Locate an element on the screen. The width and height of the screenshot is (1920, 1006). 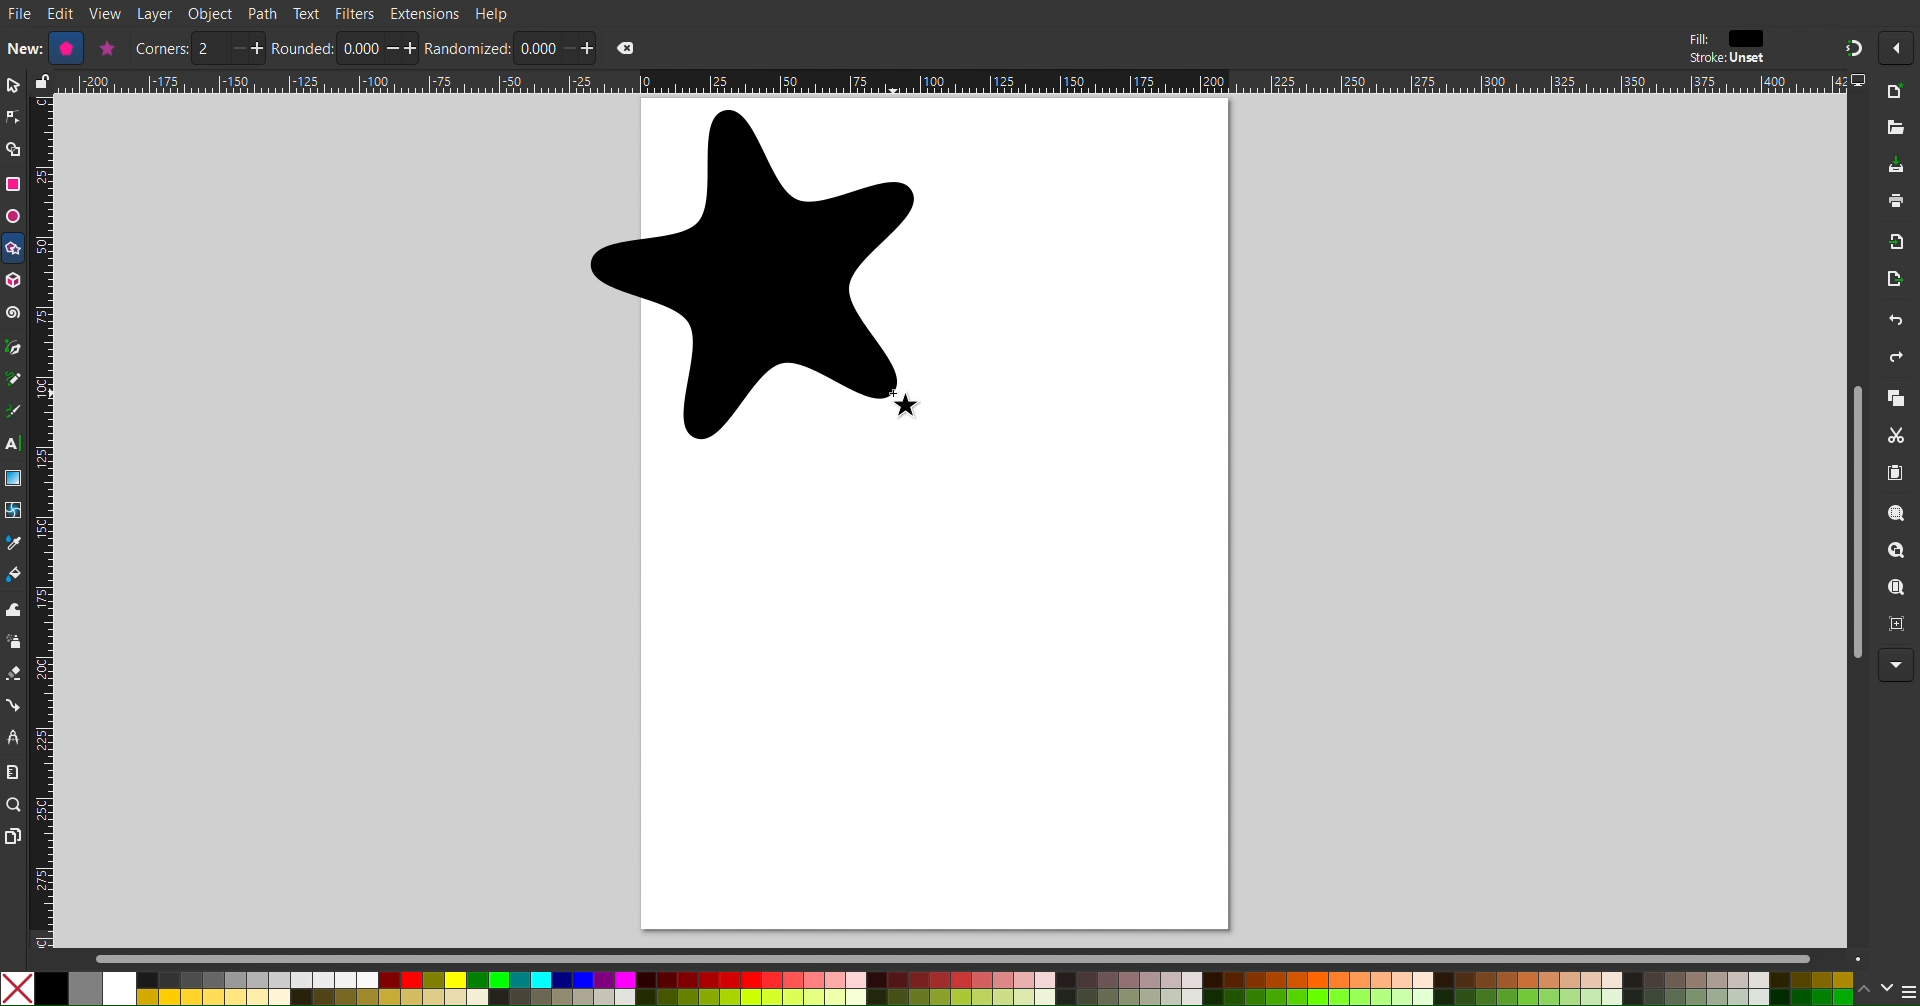
Spray Tool is located at coordinates (13, 642).